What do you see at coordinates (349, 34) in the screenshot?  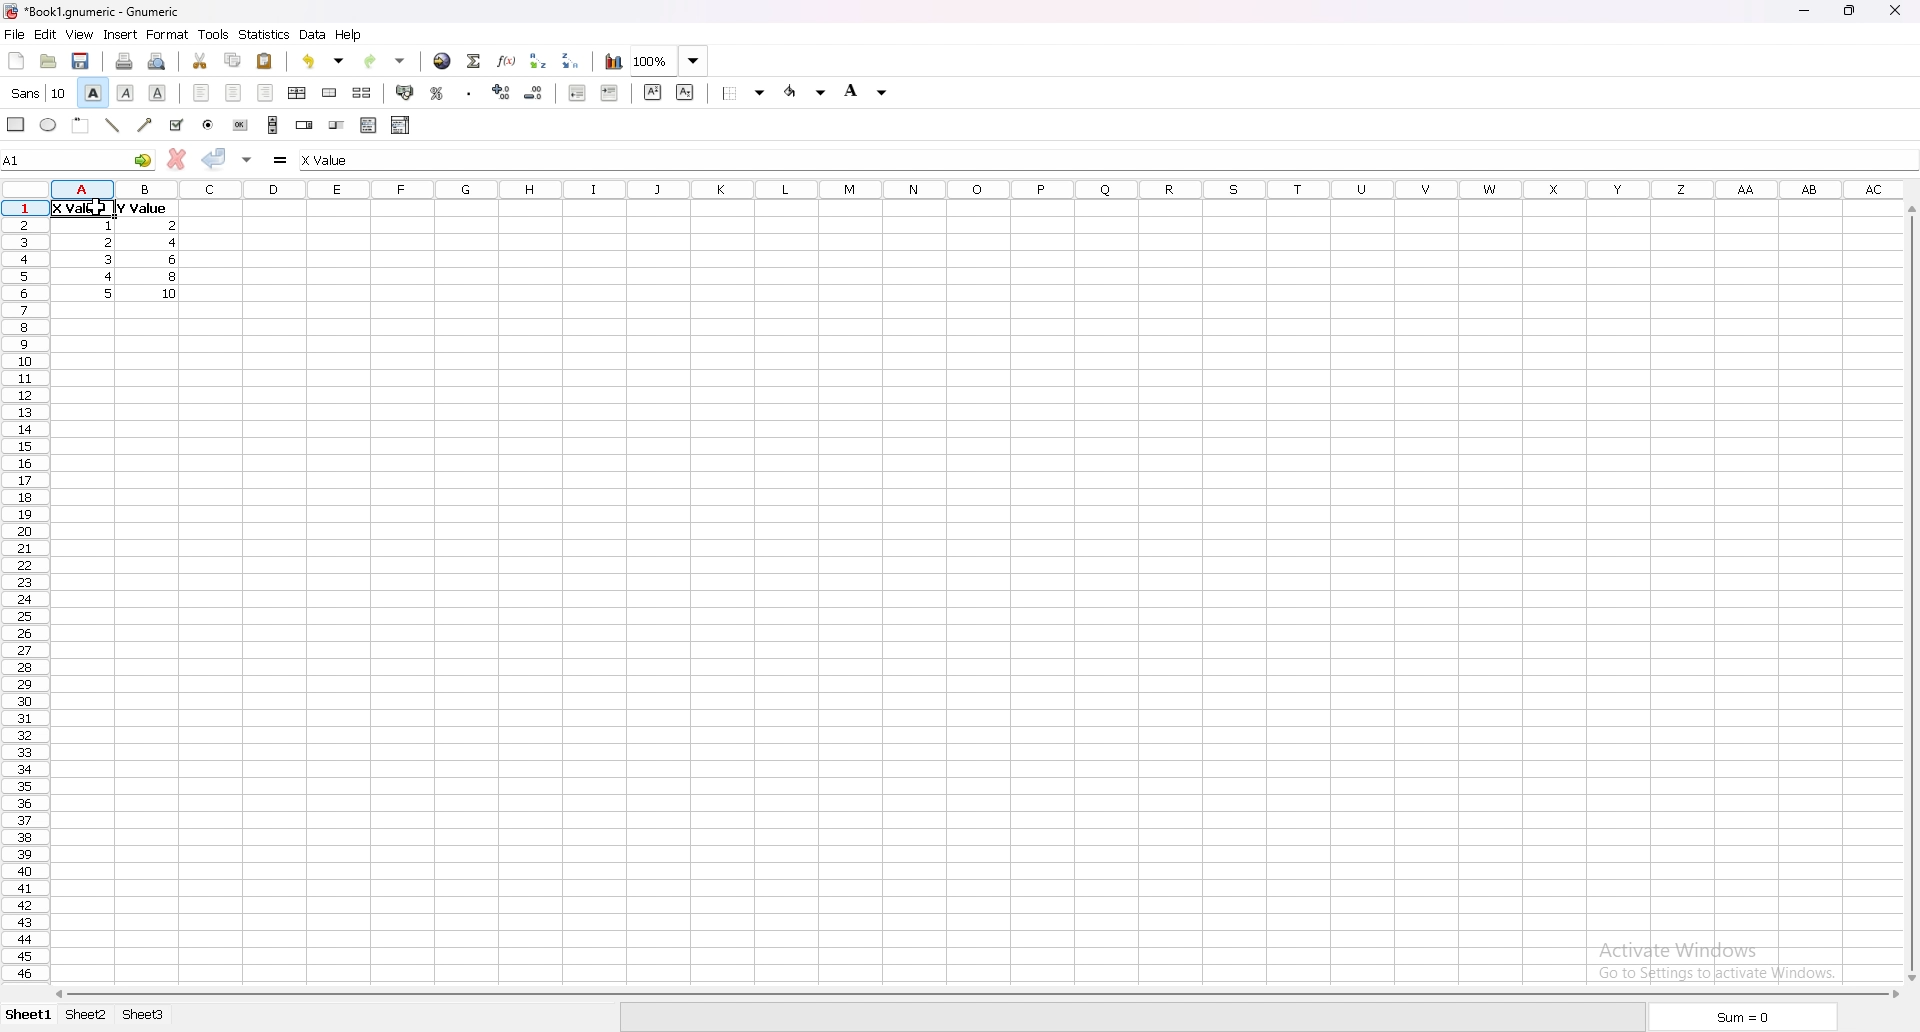 I see `help` at bounding box center [349, 34].